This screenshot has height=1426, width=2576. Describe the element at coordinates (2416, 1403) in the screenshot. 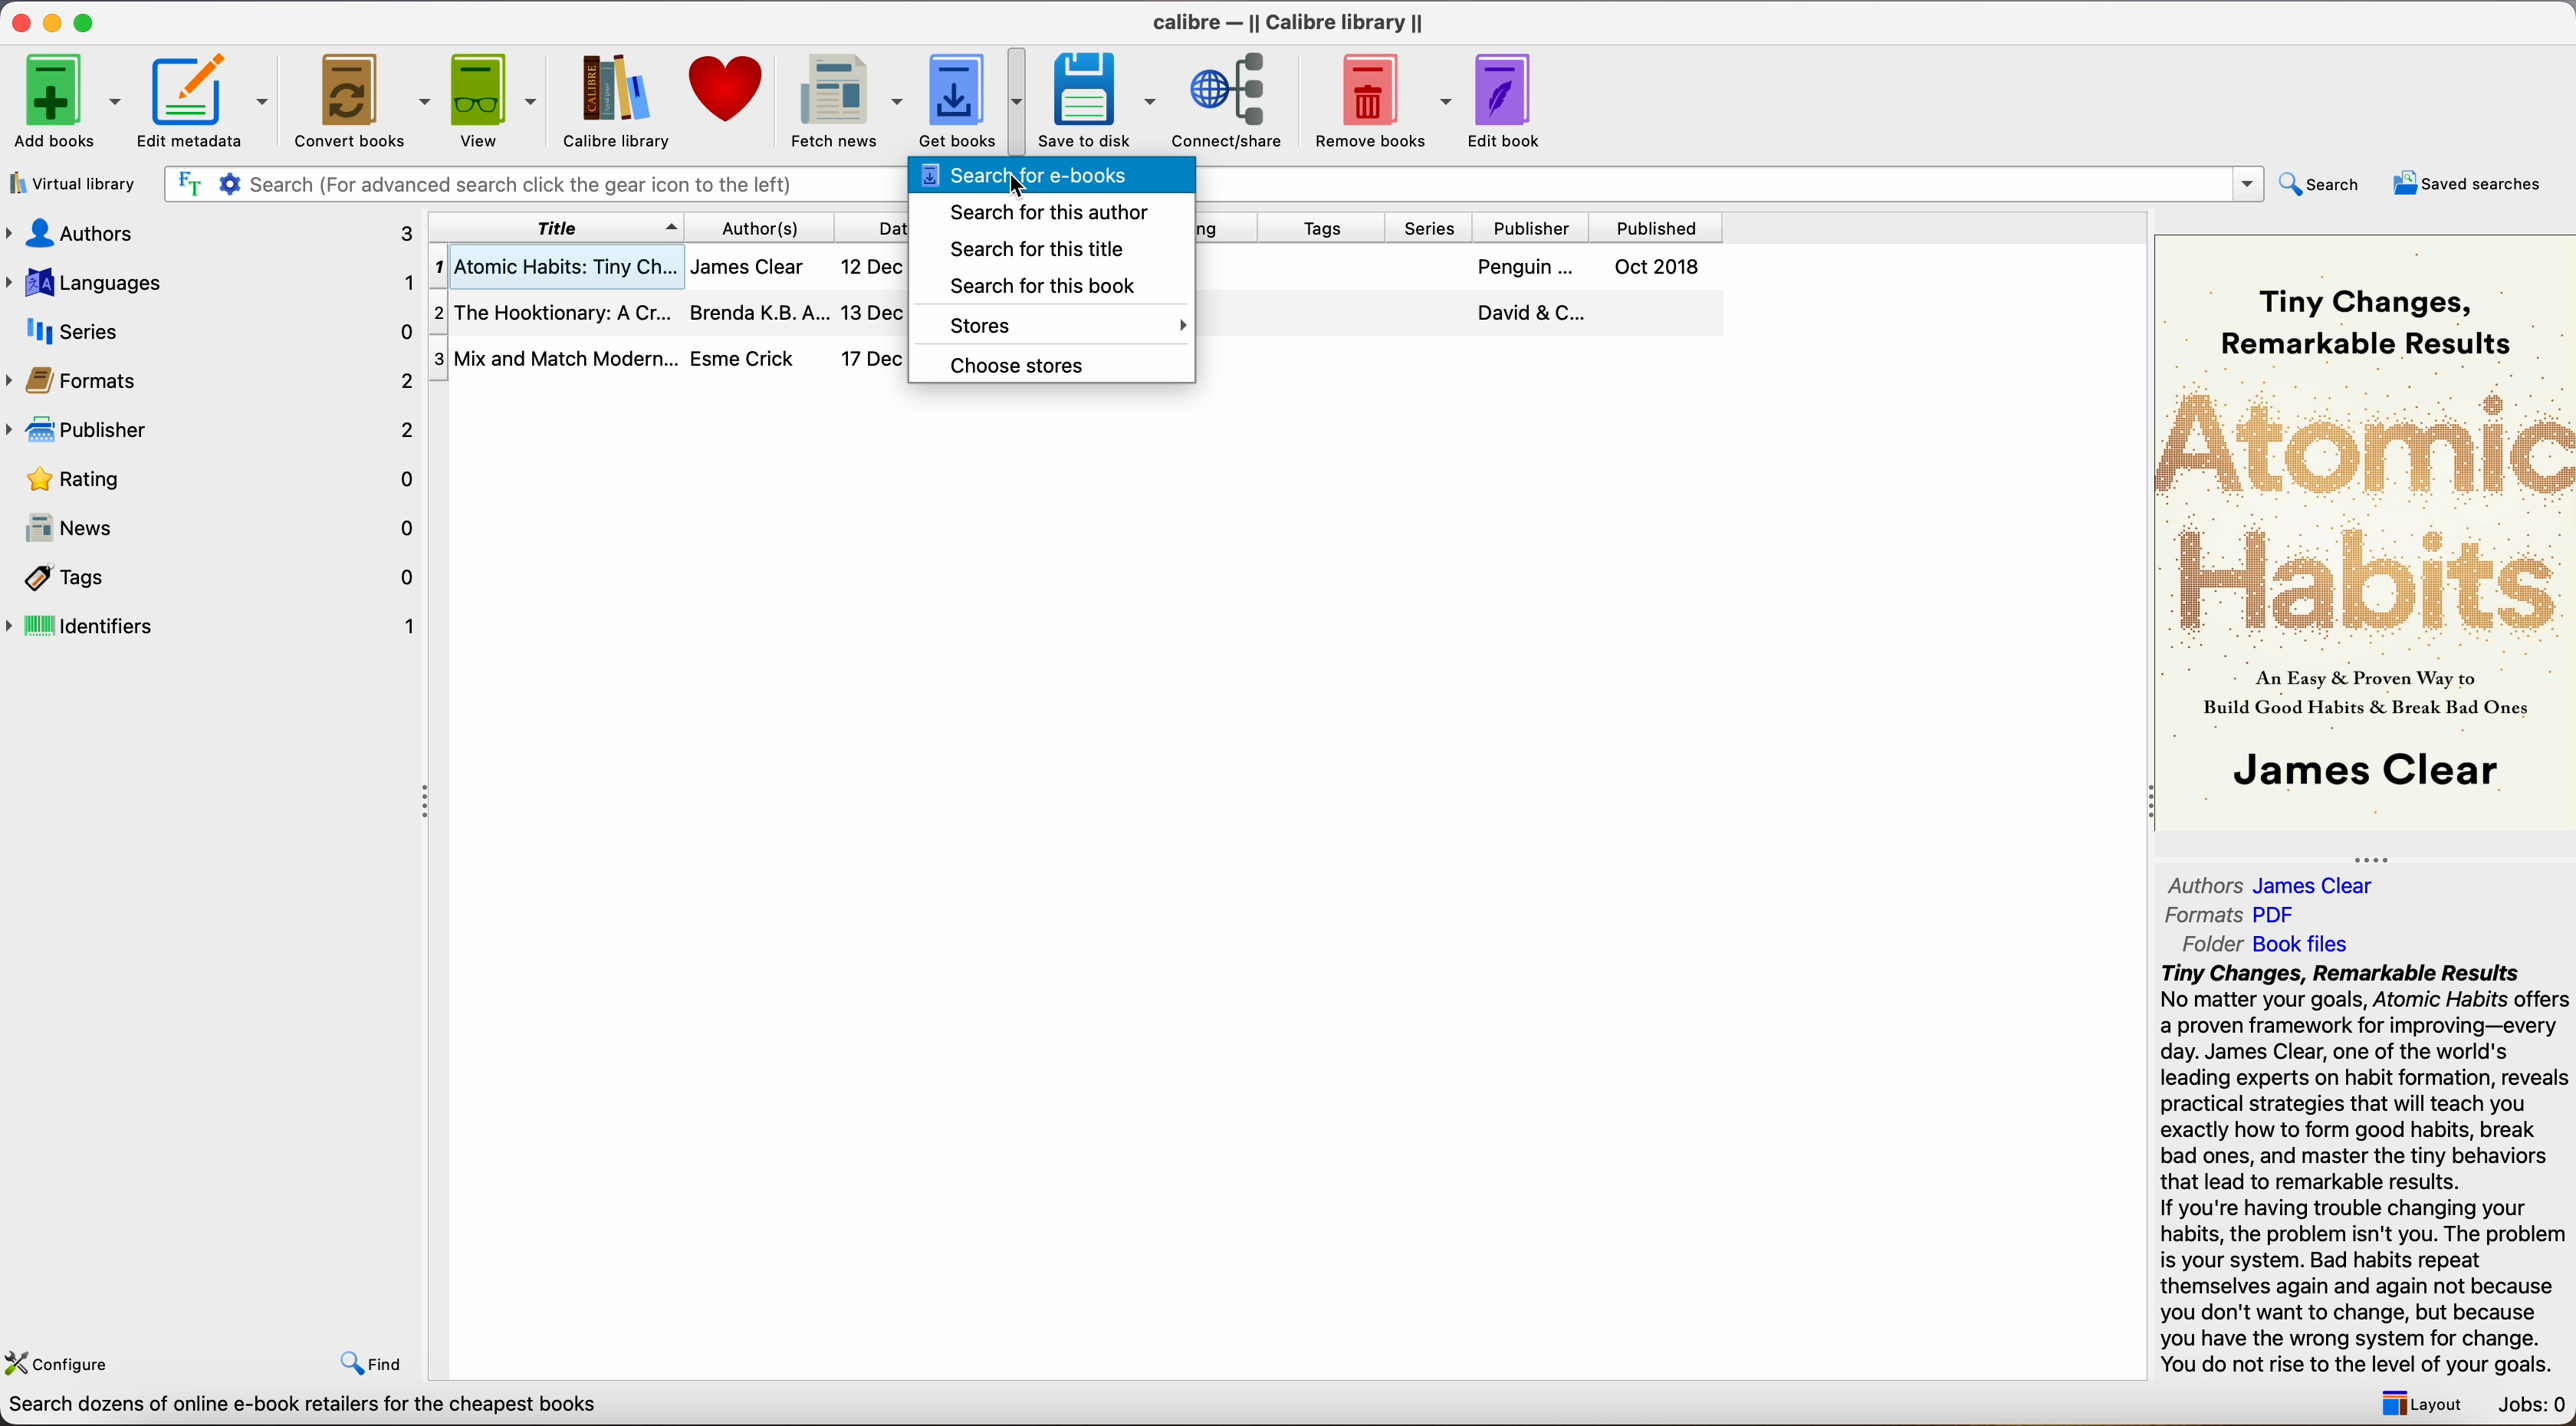

I see `layout` at that location.